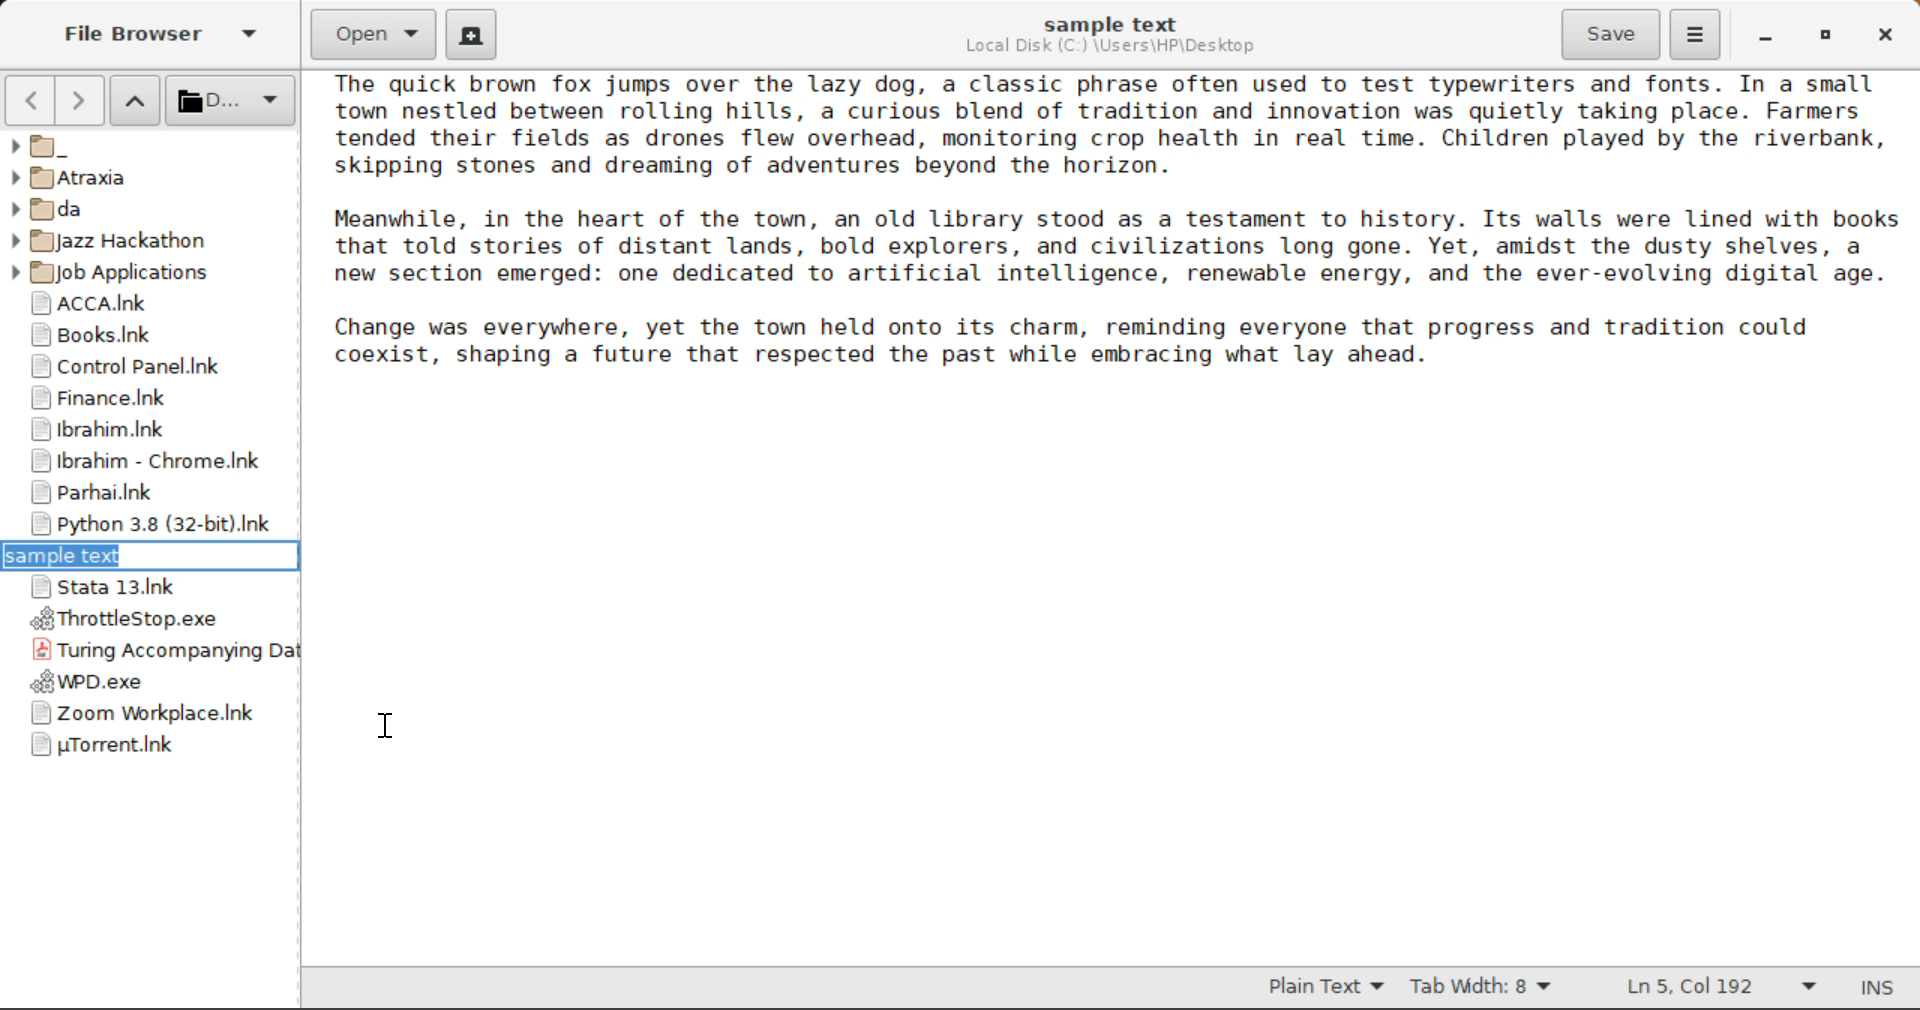 This screenshot has width=1920, height=1010. What do you see at coordinates (1327, 986) in the screenshot?
I see `Selected Text Format` at bounding box center [1327, 986].